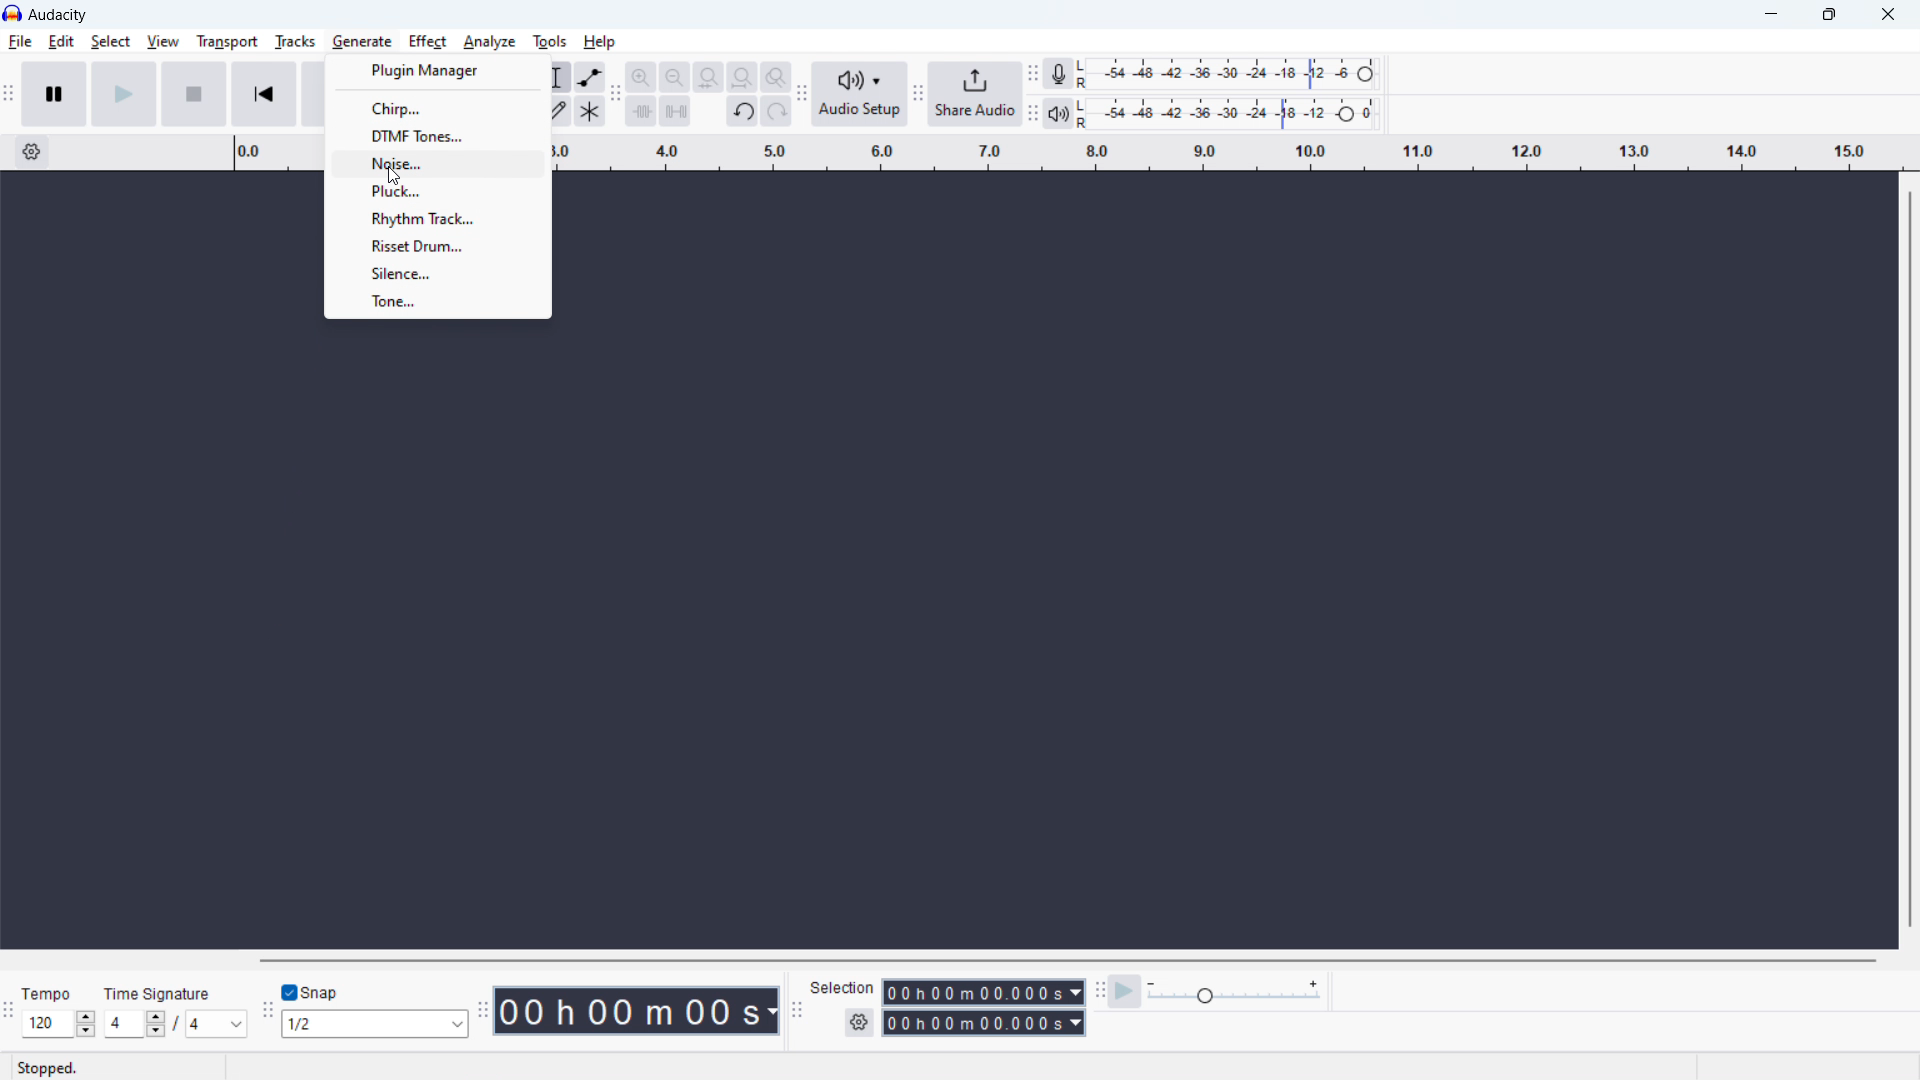 The width and height of the screenshot is (1920, 1080). Describe the element at coordinates (439, 301) in the screenshot. I see `tone` at that location.